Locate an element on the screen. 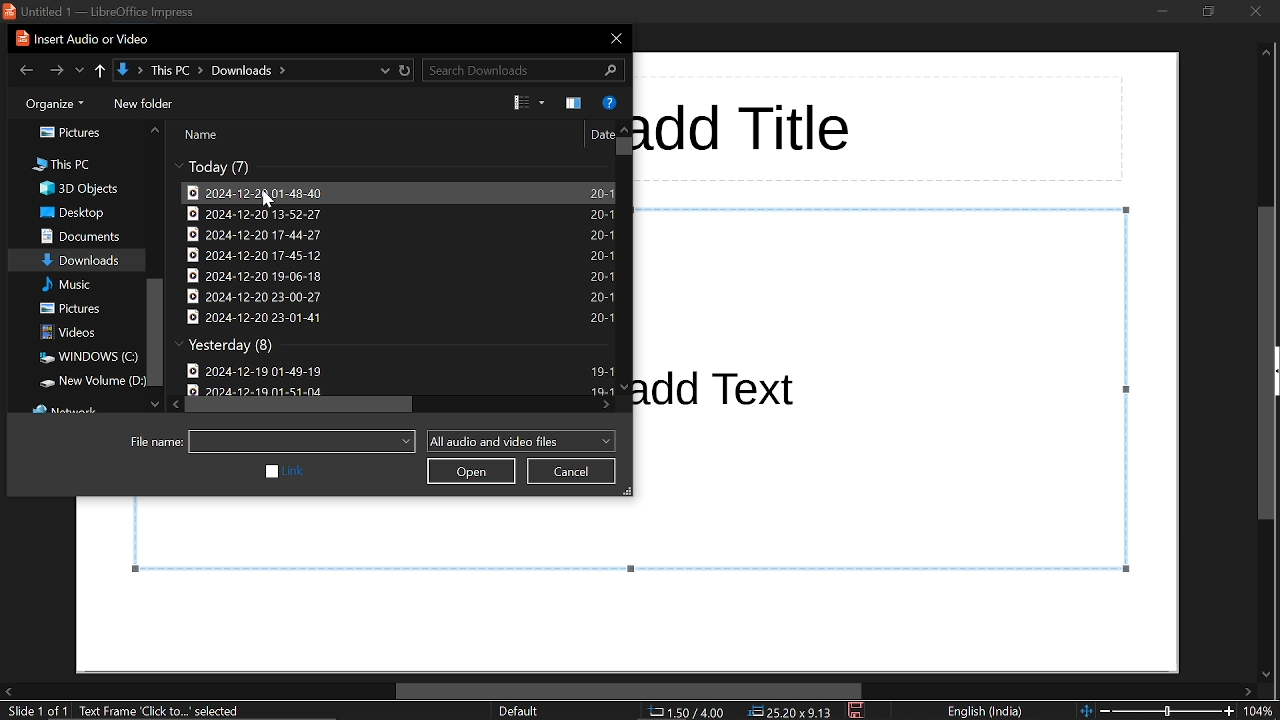 This screenshot has height=720, width=1280. search is located at coordinates (524, 69).